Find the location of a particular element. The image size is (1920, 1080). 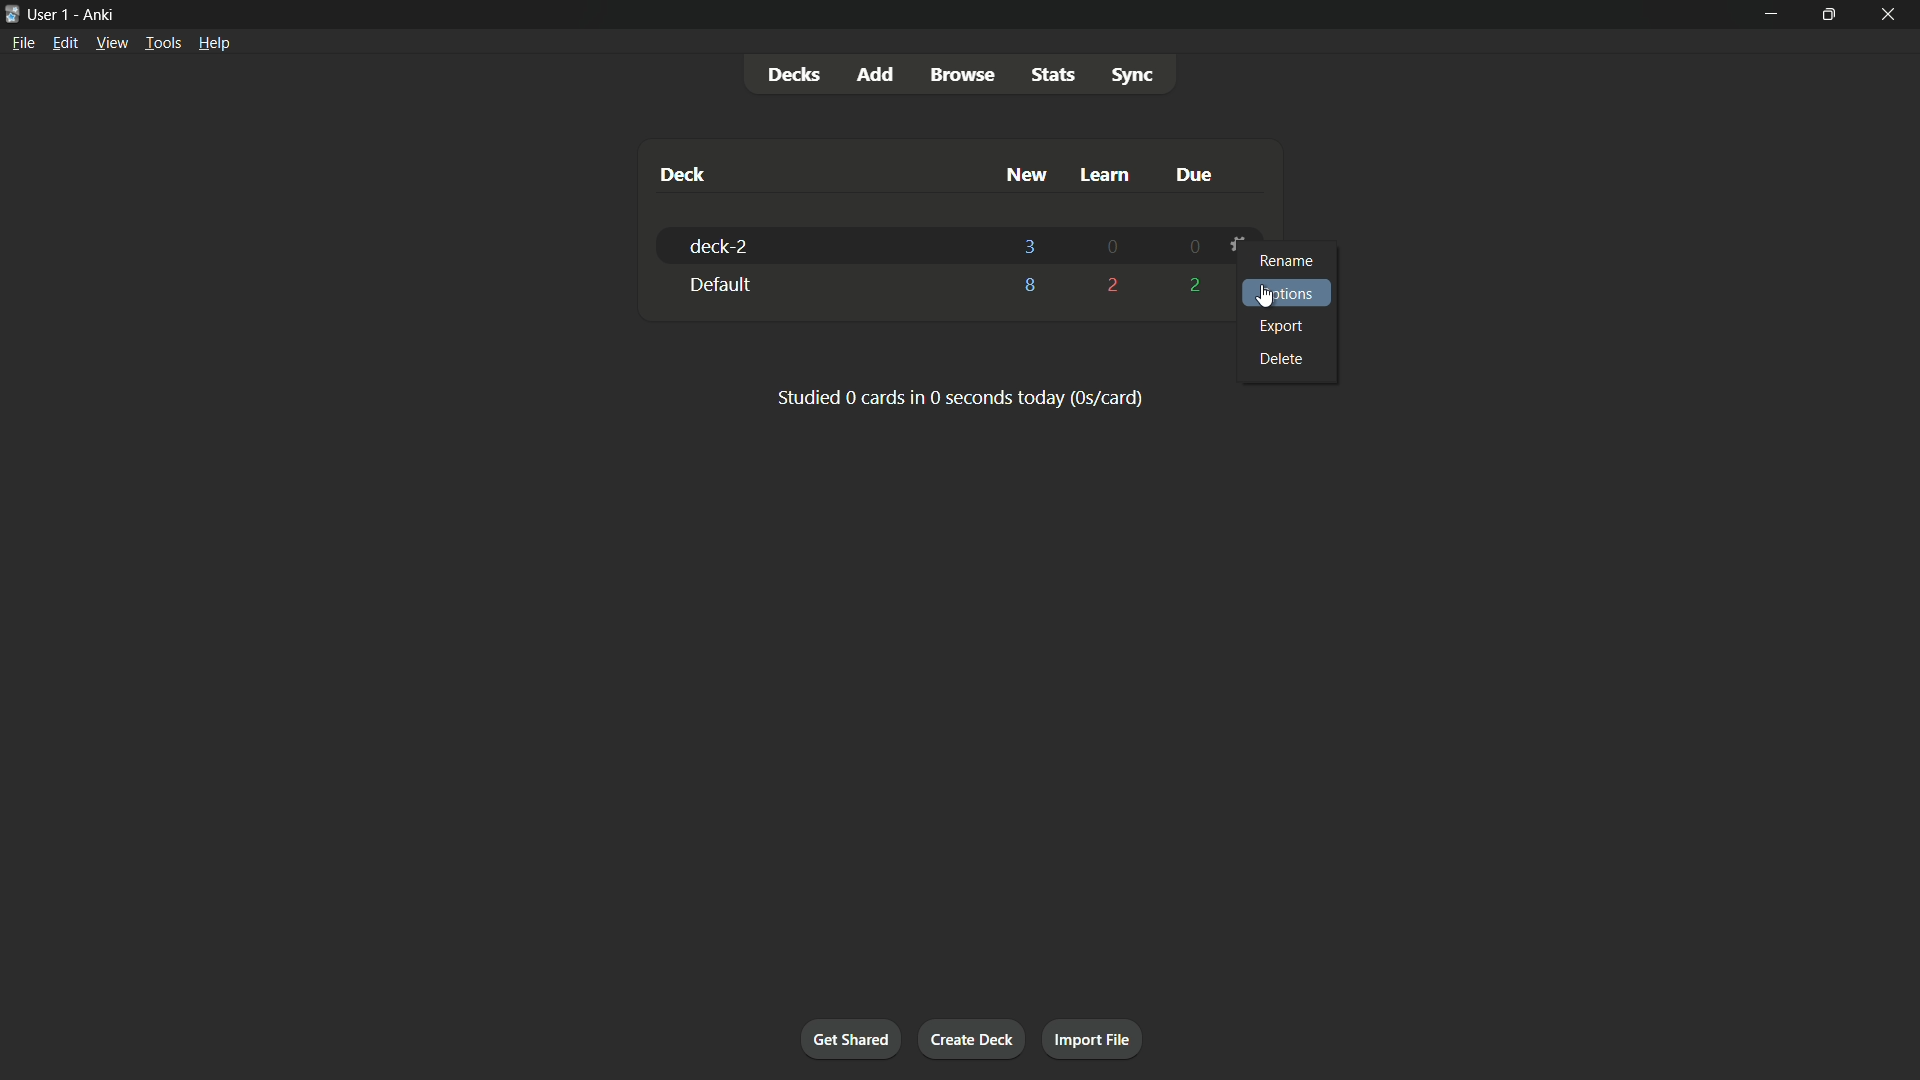

0 is located at coordinates (1189, 248).